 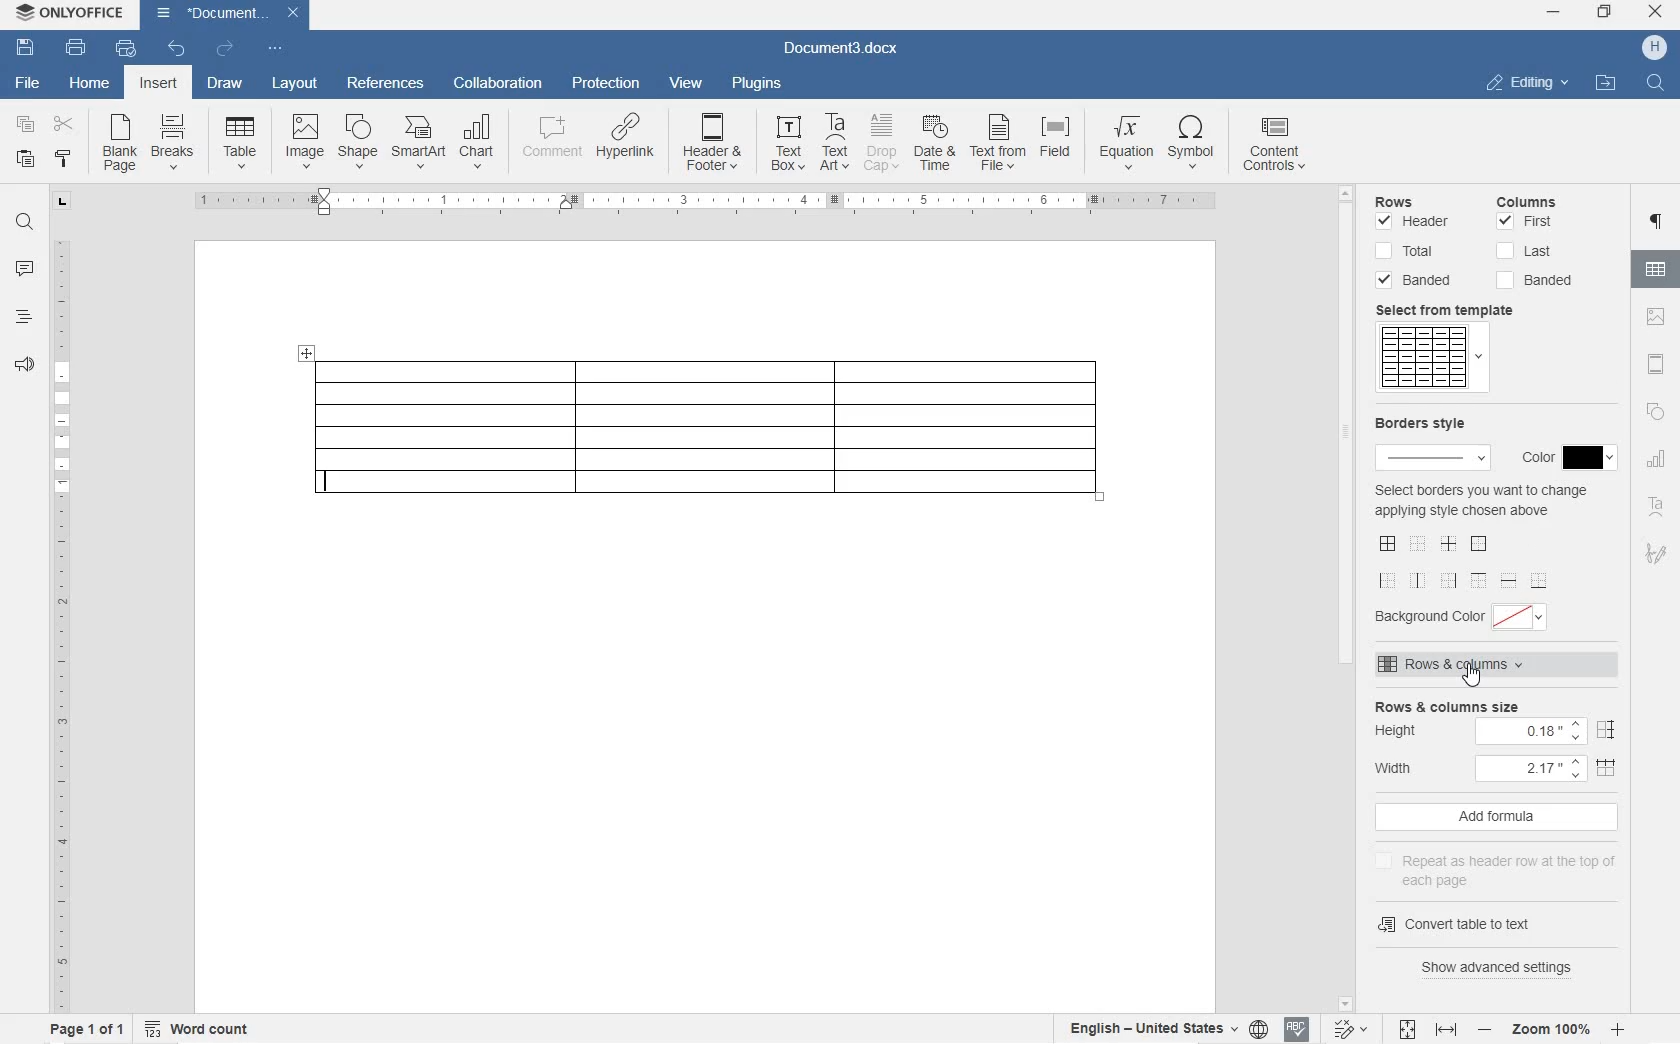 What do you see at coordinates (1346, 1031) in the screenshot?
I see `TRACK CHANGES` at bounding box center [1346, 1031].